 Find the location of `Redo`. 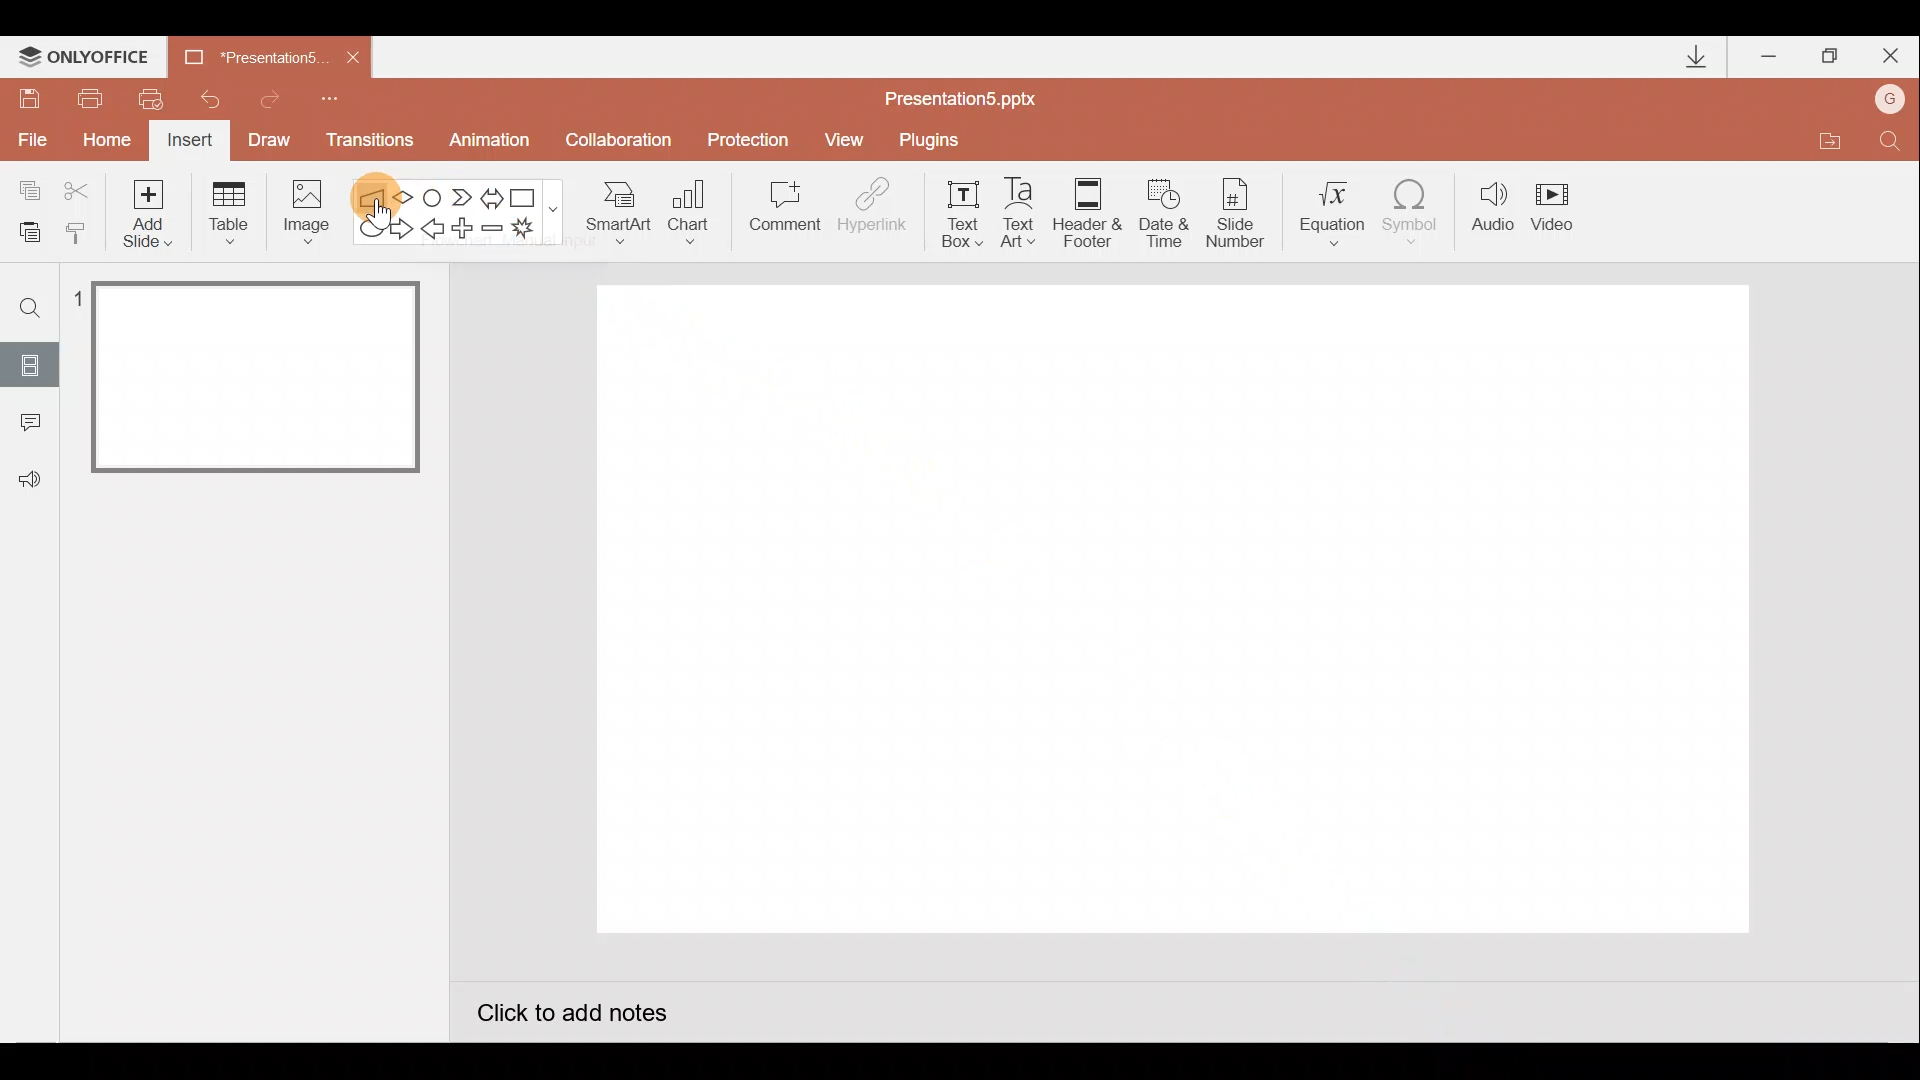

Redo is located at coordinates (271, 96).